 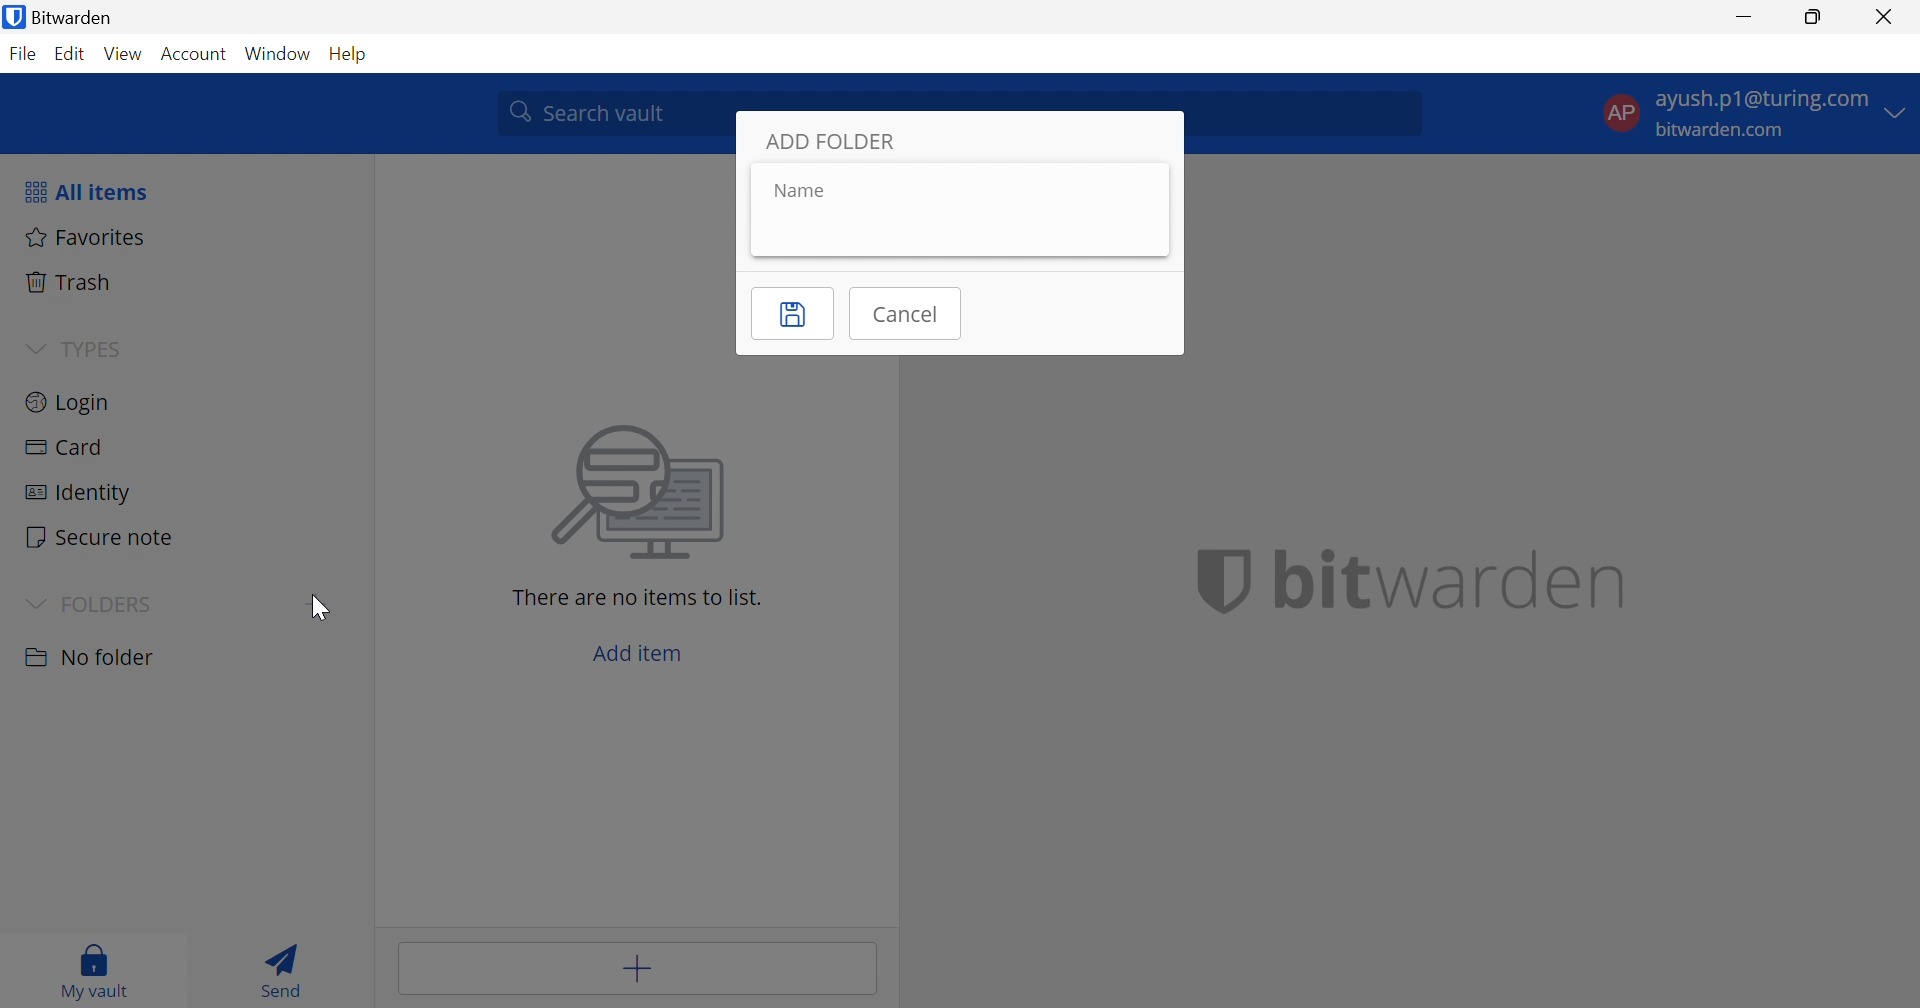 What do you see at coordinates (955, 233) in the screenshot?
I see `name input box` at bounding box center [955, 233].